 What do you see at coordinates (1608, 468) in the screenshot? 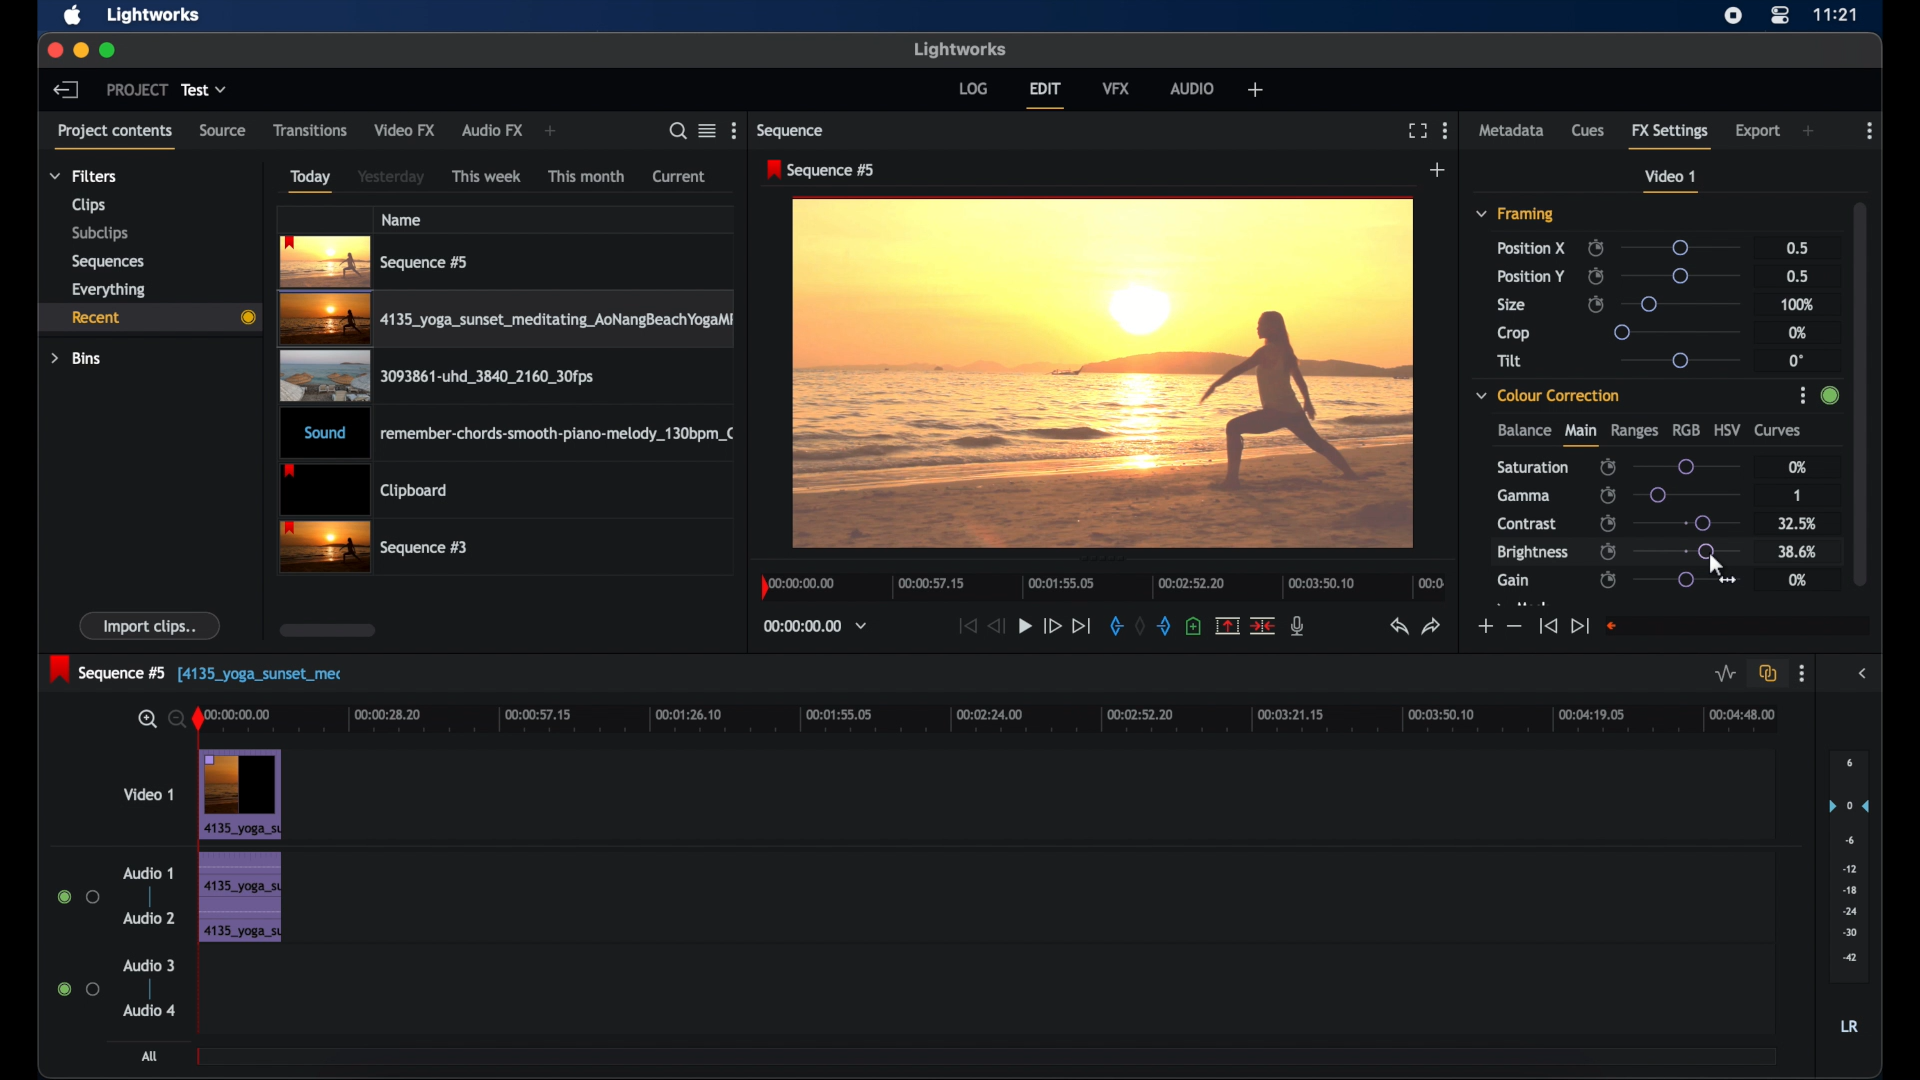
I see `enable/disable keyframes` at bounding box center [1608, 468].